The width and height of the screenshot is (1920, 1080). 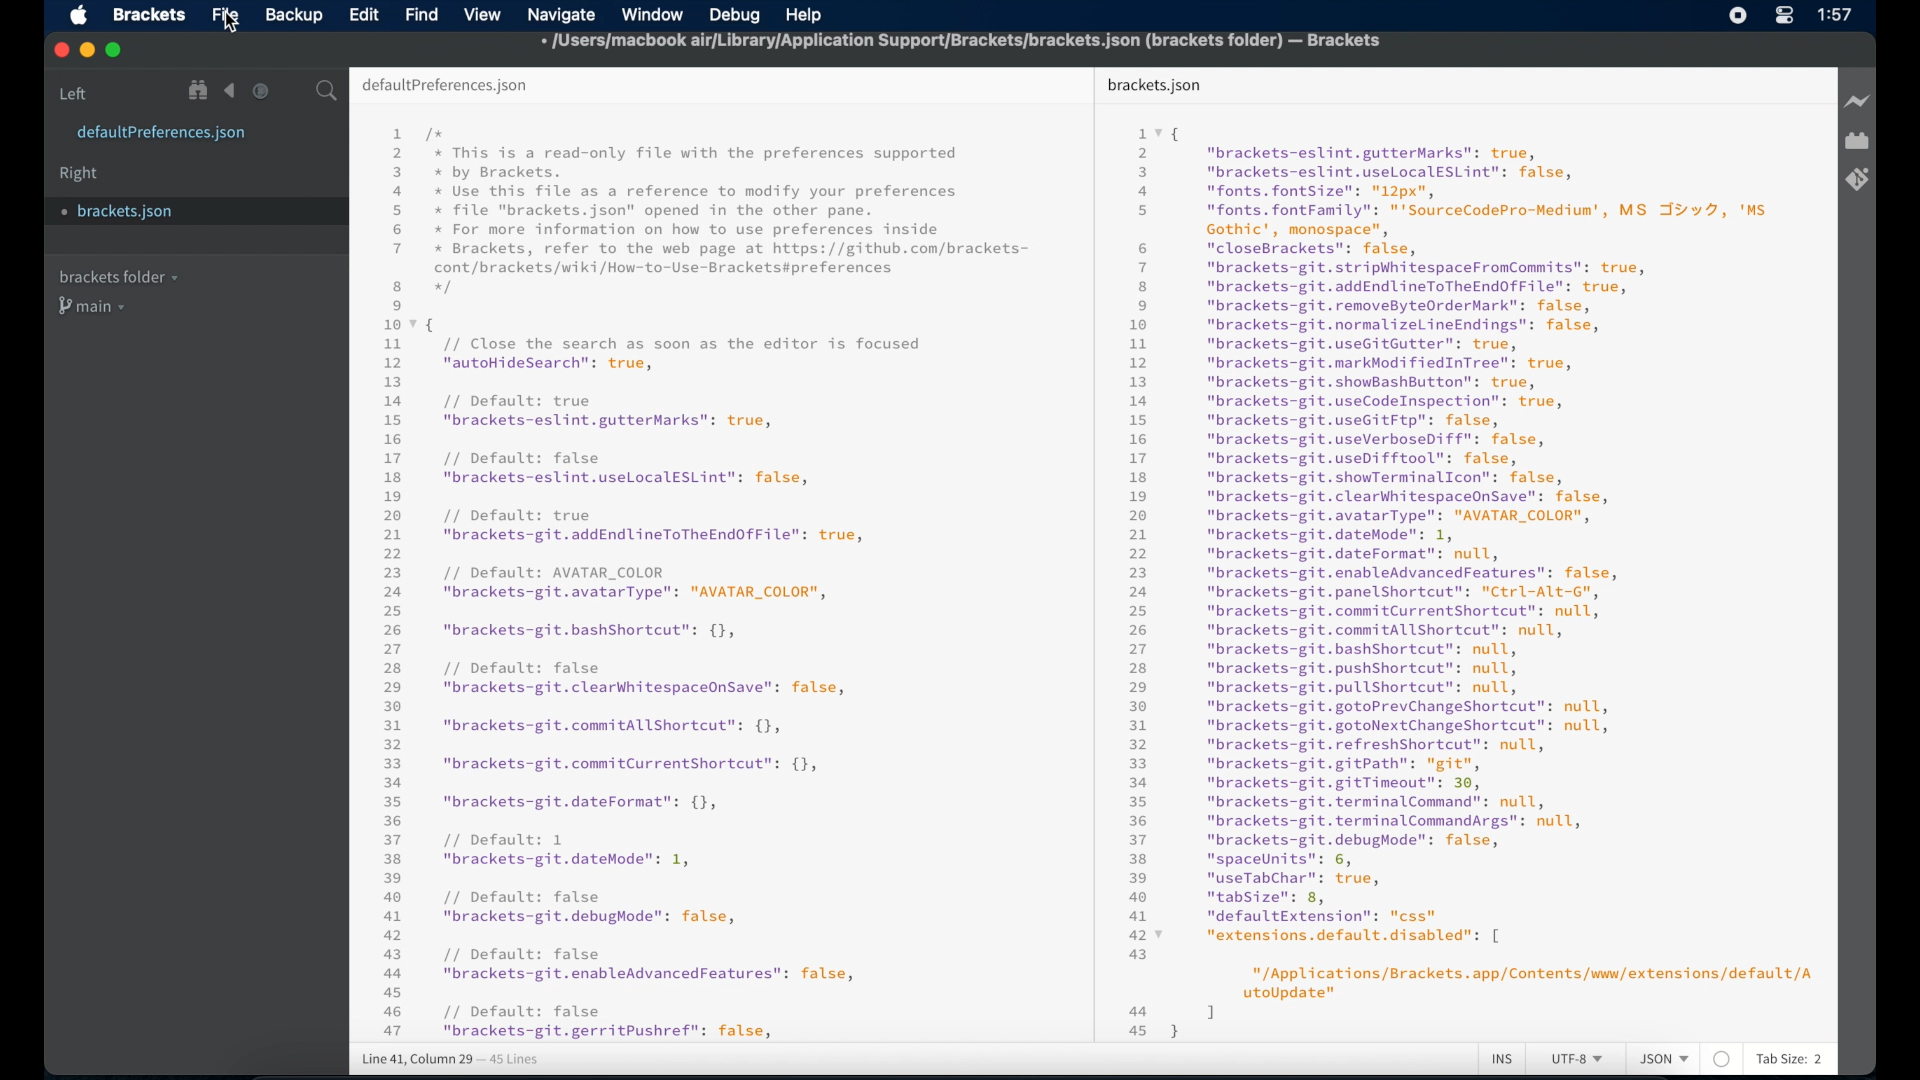 What do you see at coordinates (1721, 1060) in the screenshot?
I see `no linter  available for this file` at bounding box center [1721, 1060].